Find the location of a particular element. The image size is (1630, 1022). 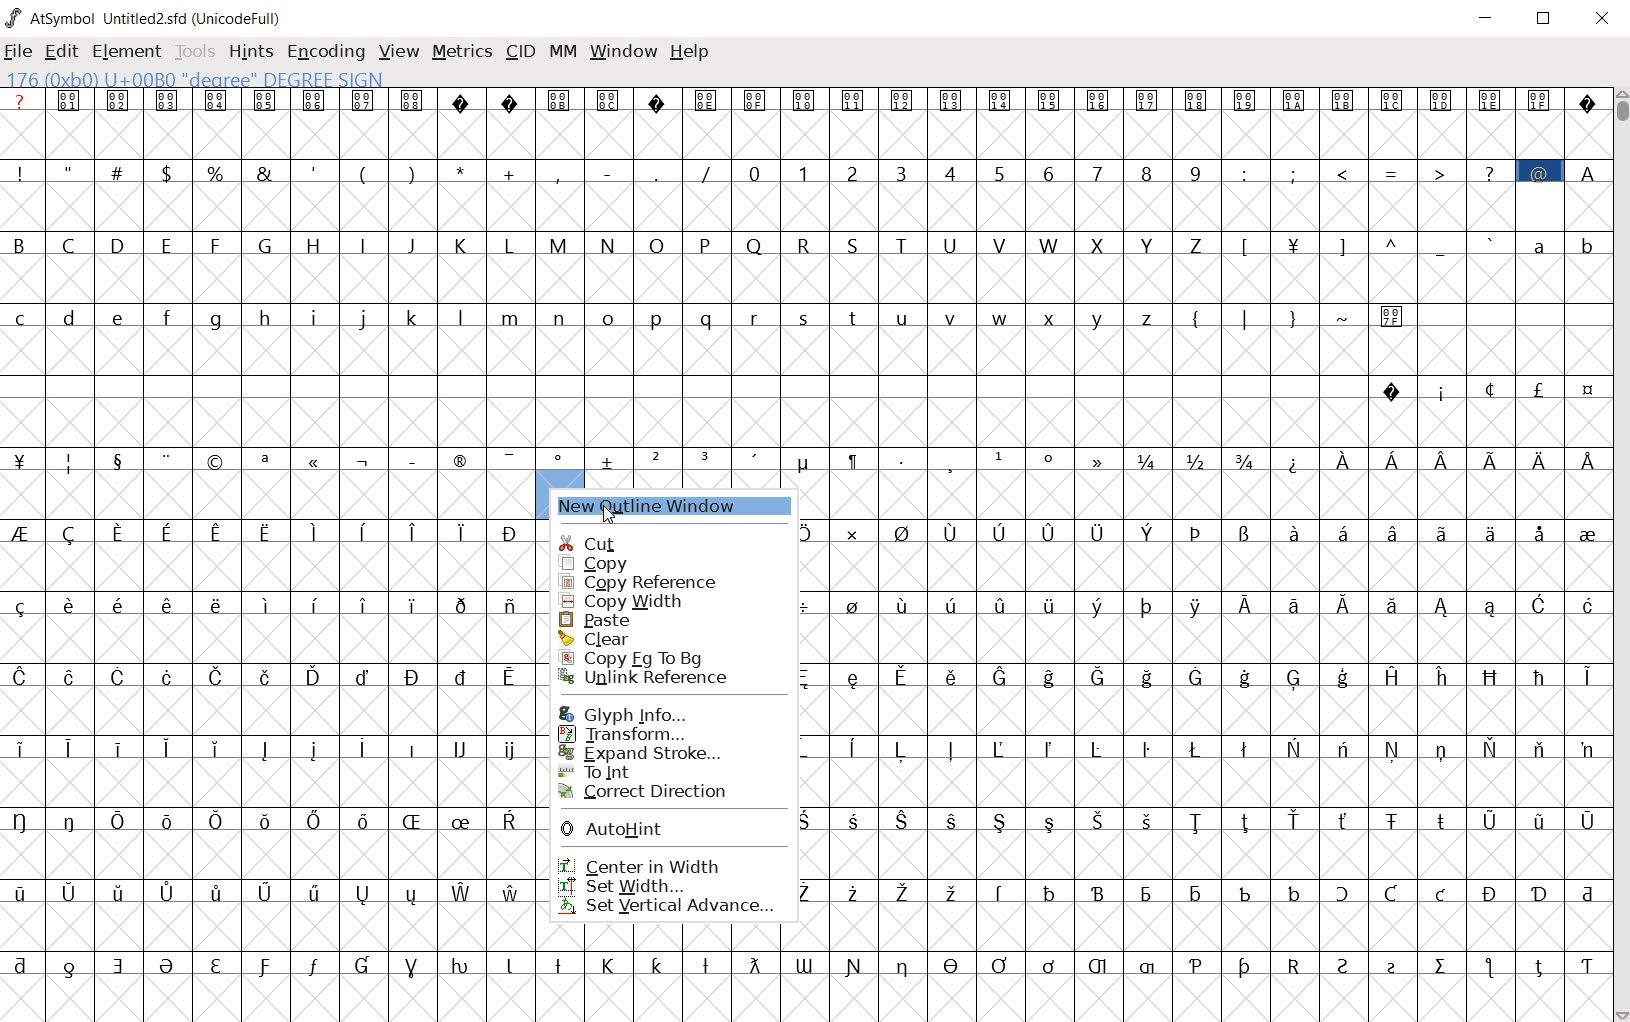

special characters is located at coordinates (559, 461).